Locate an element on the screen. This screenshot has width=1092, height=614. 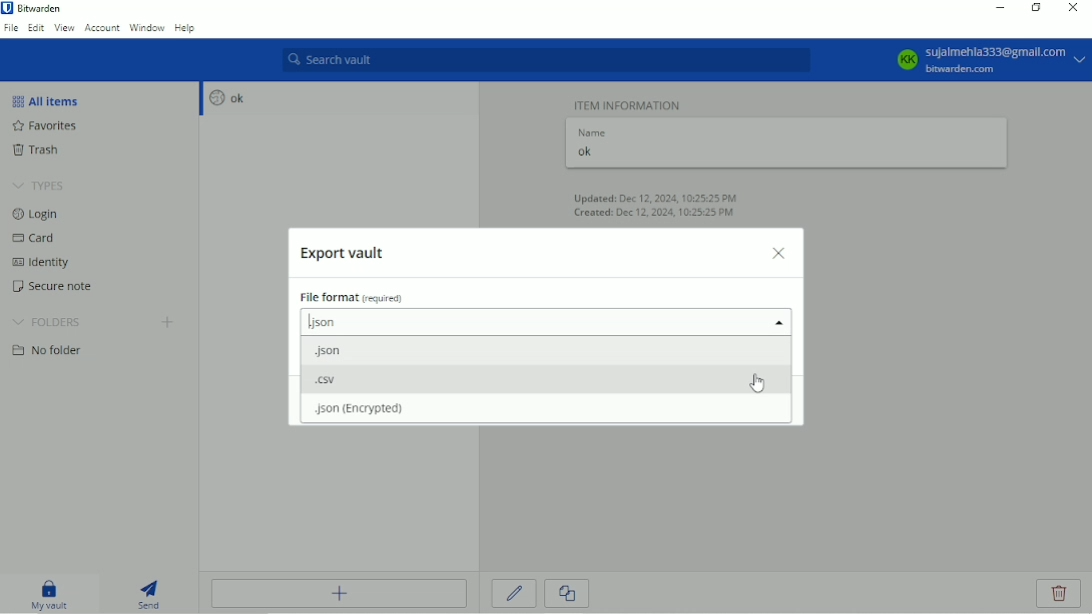
Export vault is located at coordinates (346, 254).